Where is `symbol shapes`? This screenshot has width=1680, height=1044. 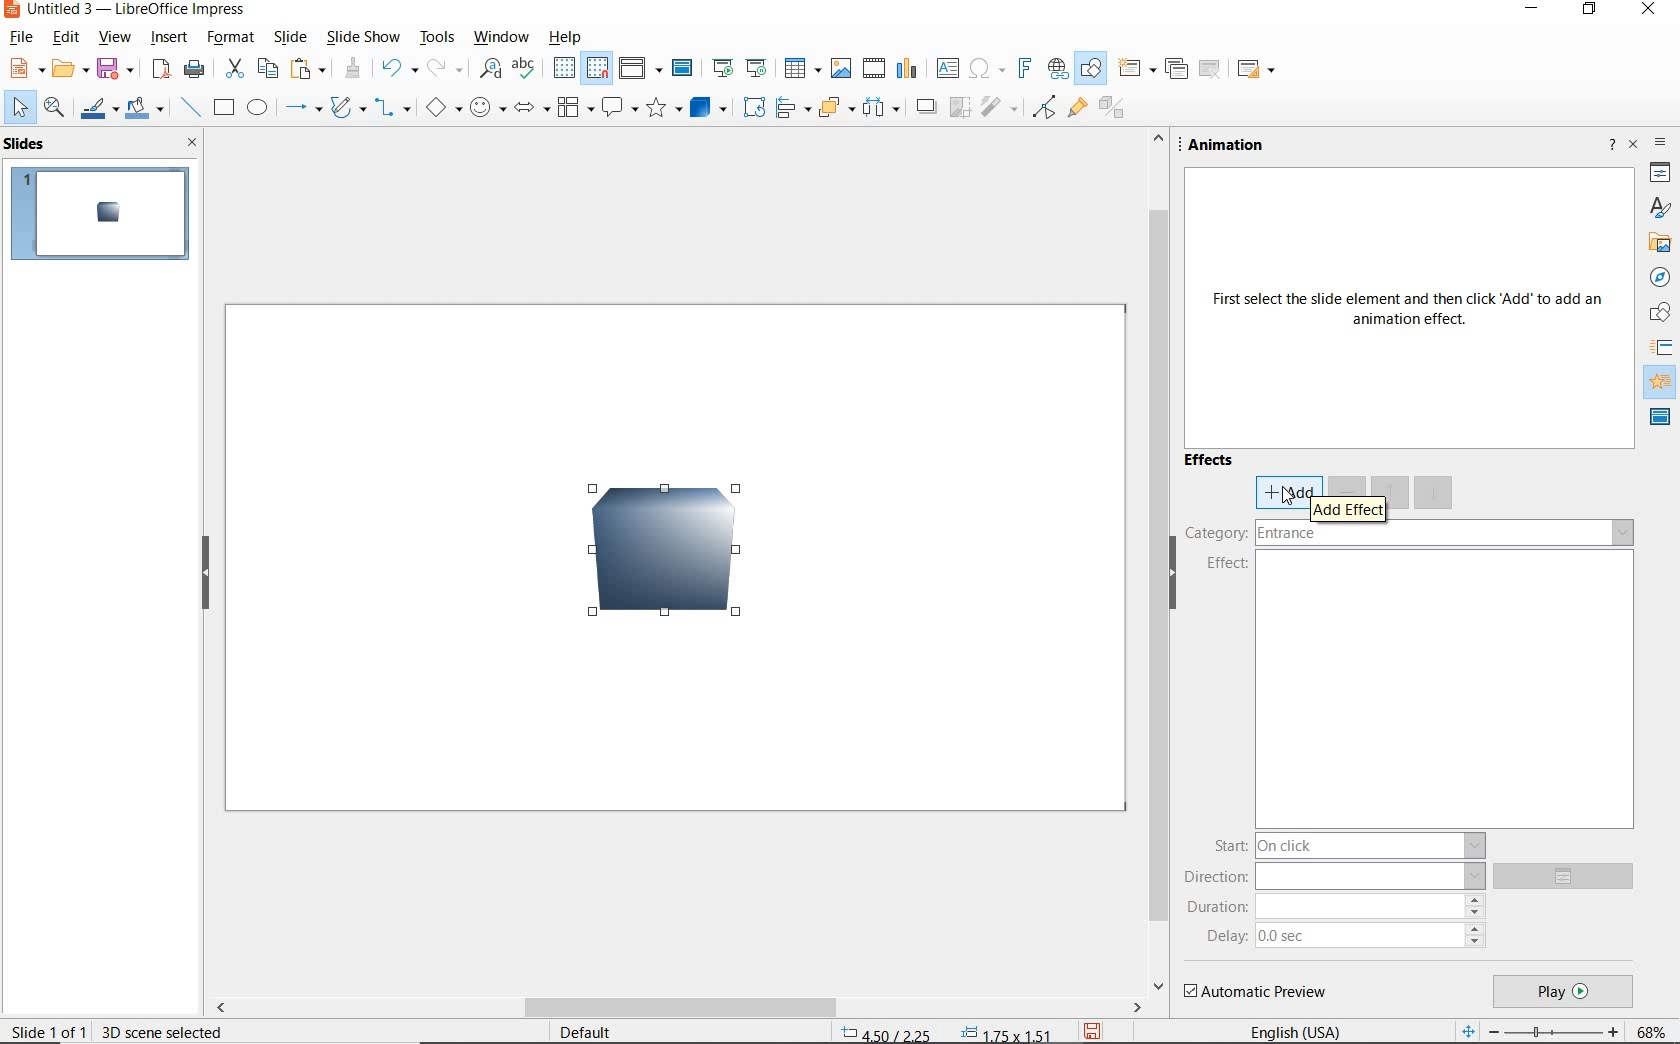
symbol shapes is located at coordinates (486, 108).